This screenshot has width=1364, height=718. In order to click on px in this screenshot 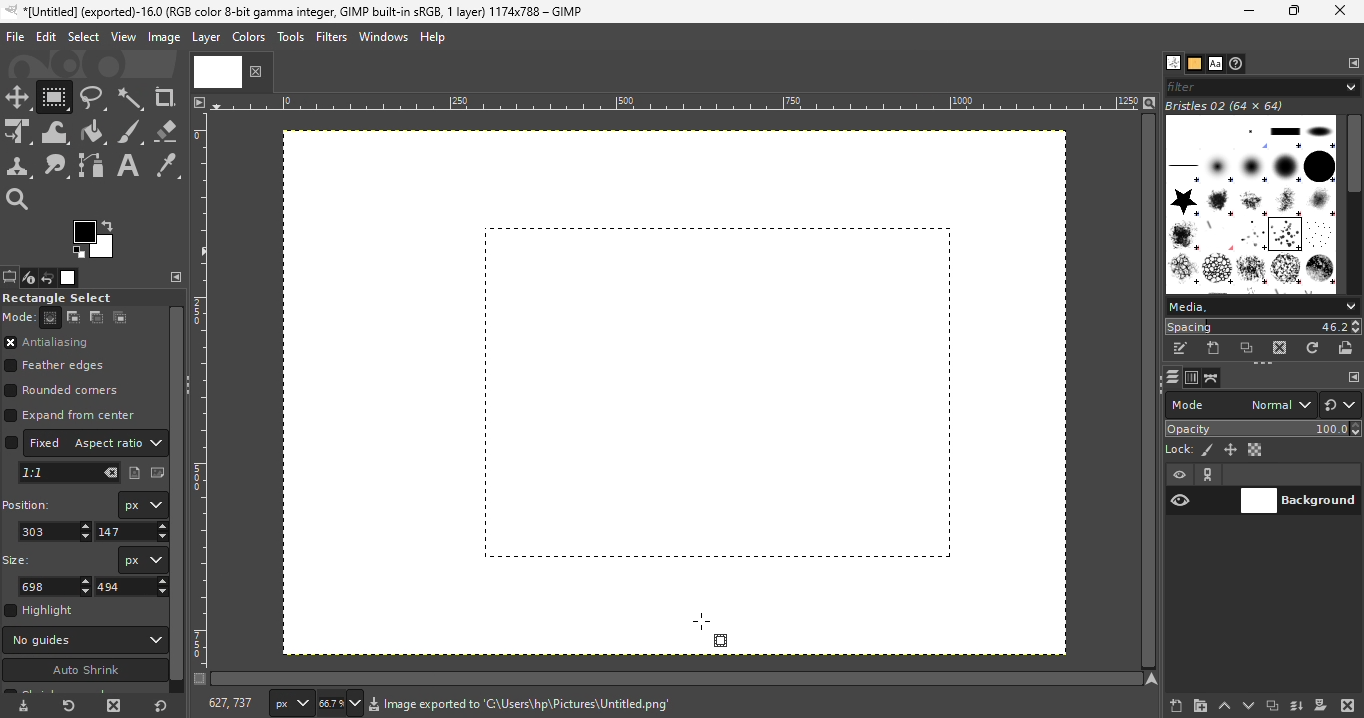, I will do `click(141, 560)`.